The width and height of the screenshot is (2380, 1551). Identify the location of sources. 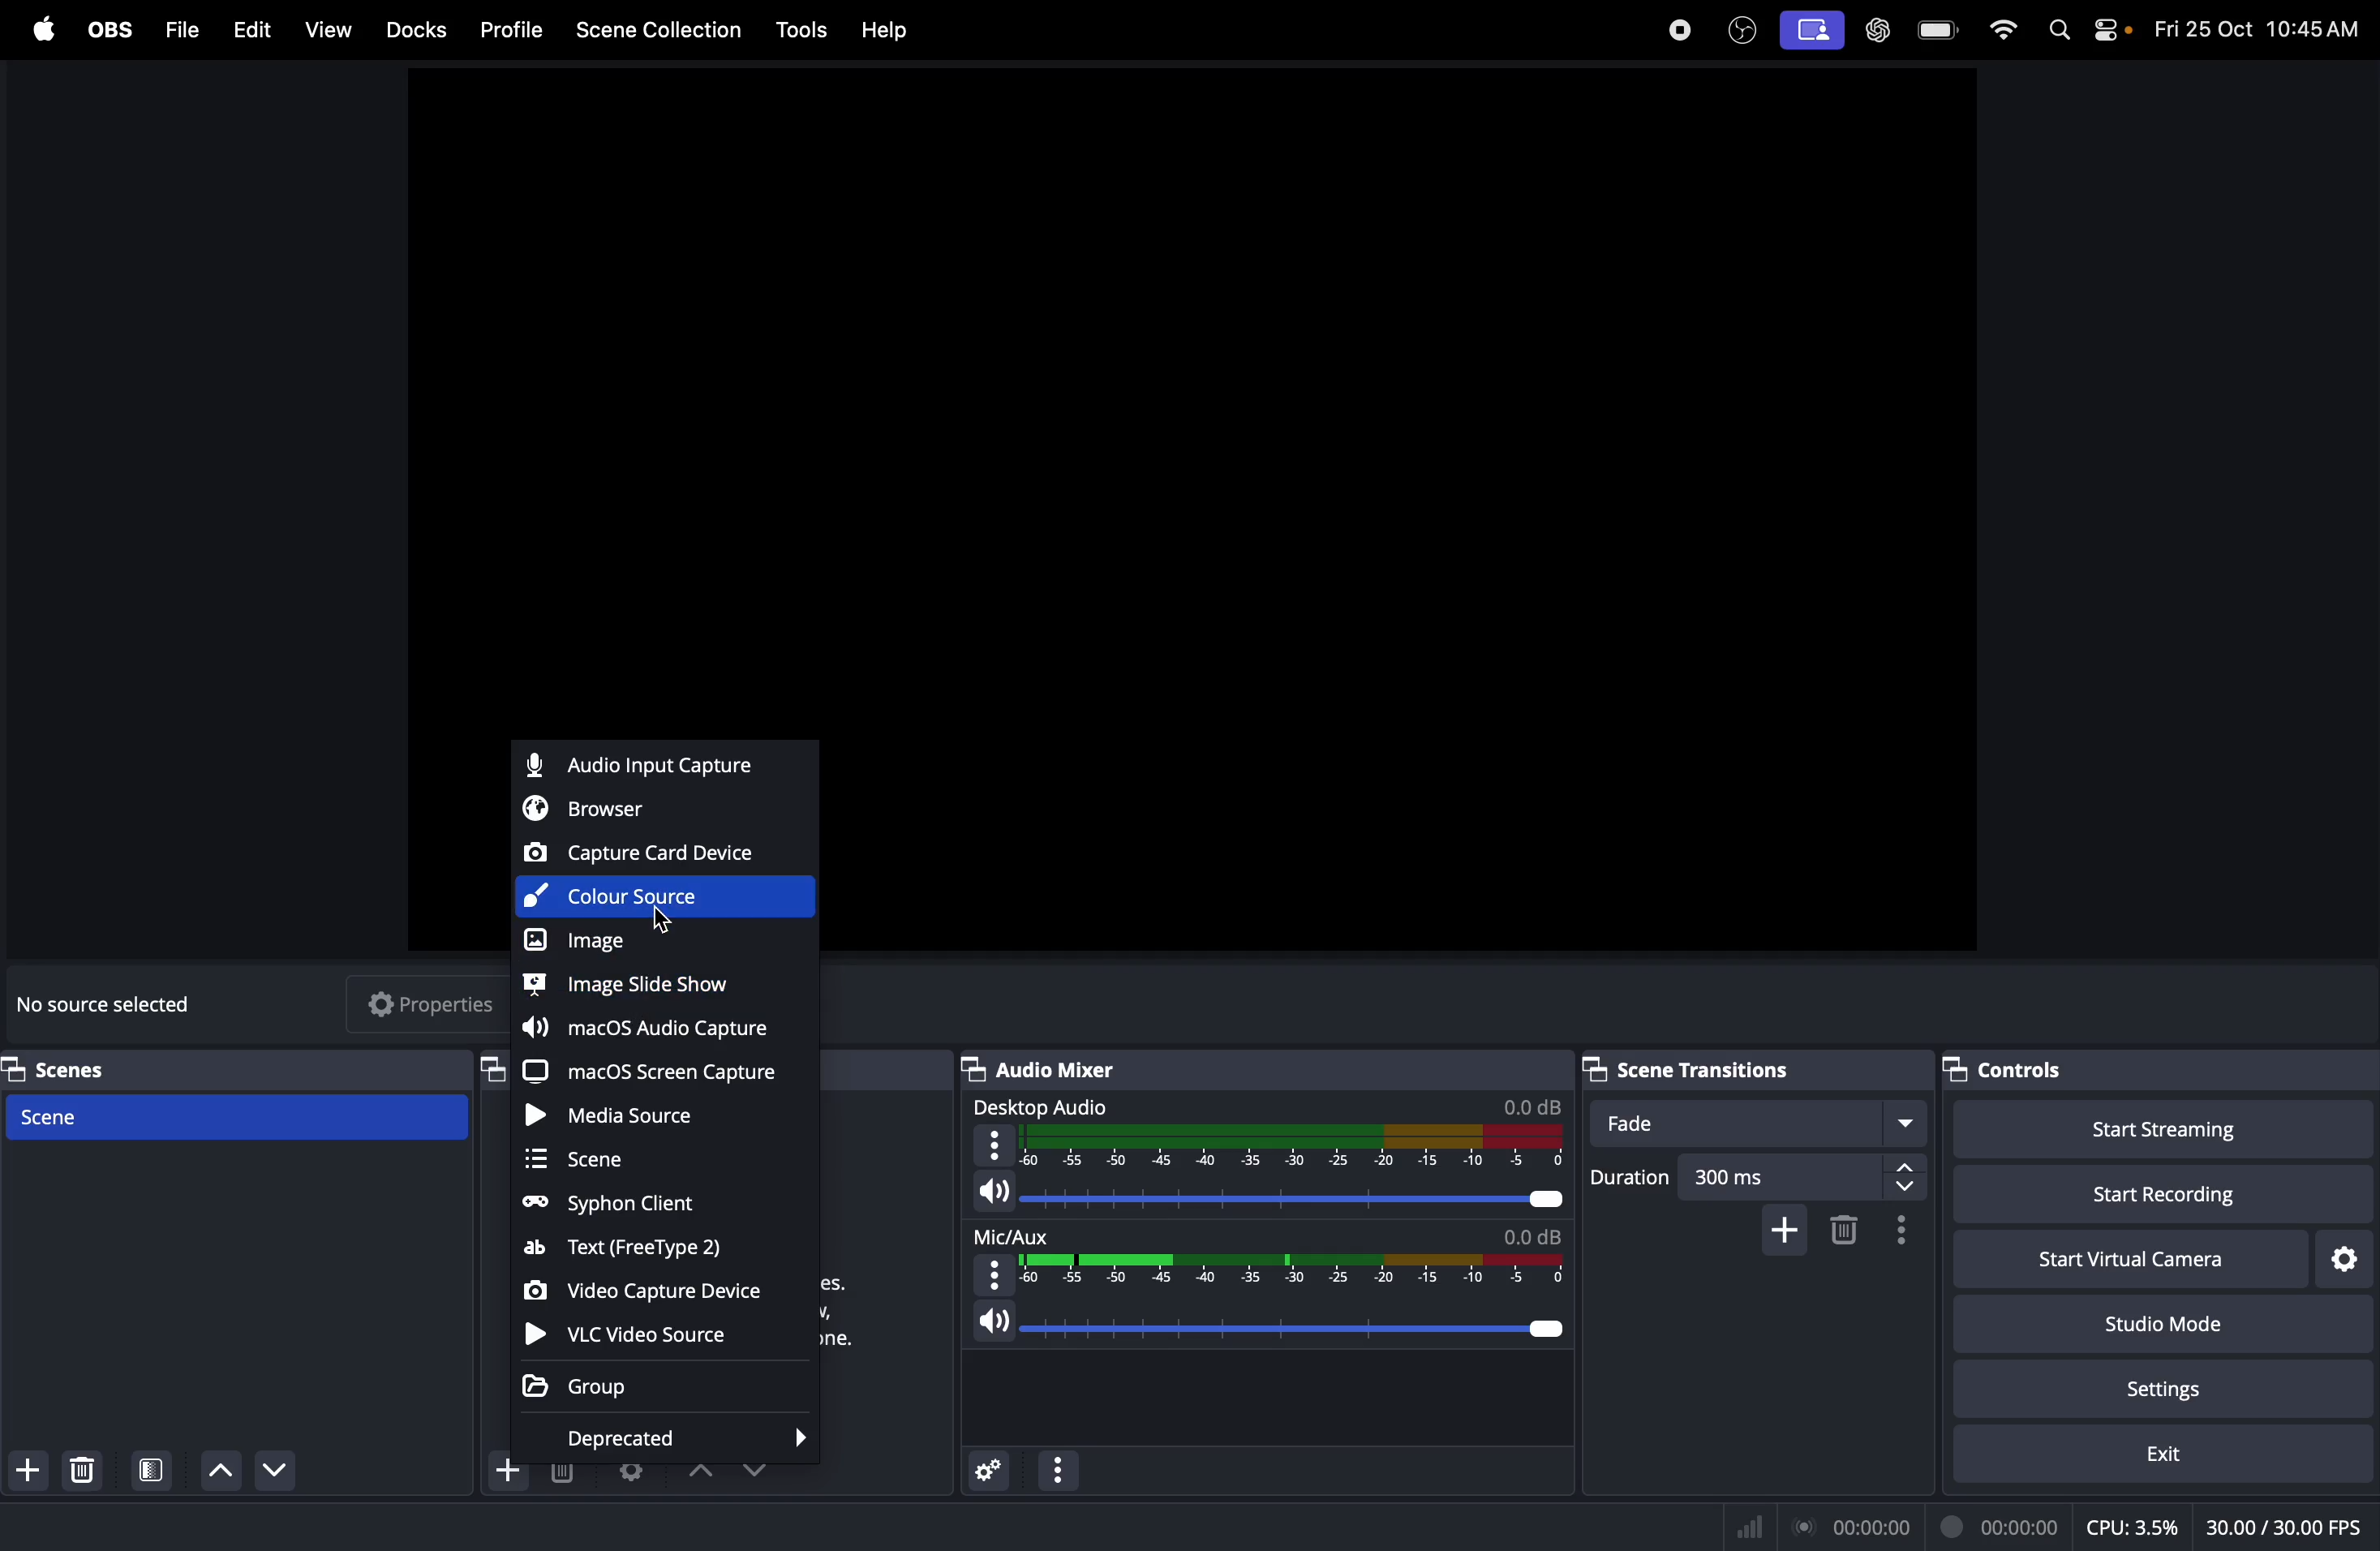
(492, 1066).